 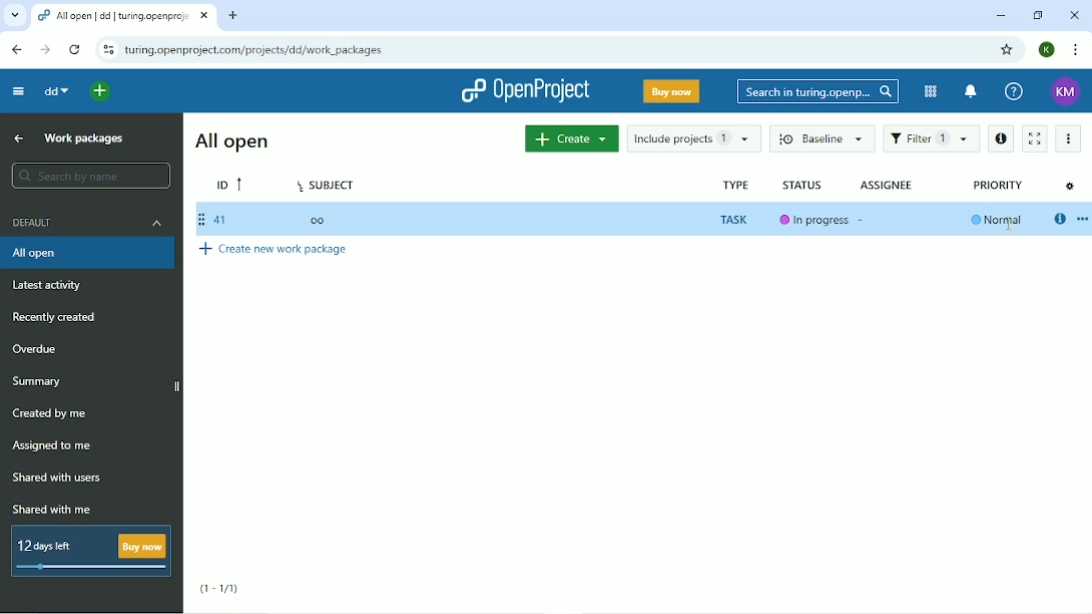 What do you see at coordinates (231, 183) in the screenshot?
I see `ID` at bounding box center [231, 183].